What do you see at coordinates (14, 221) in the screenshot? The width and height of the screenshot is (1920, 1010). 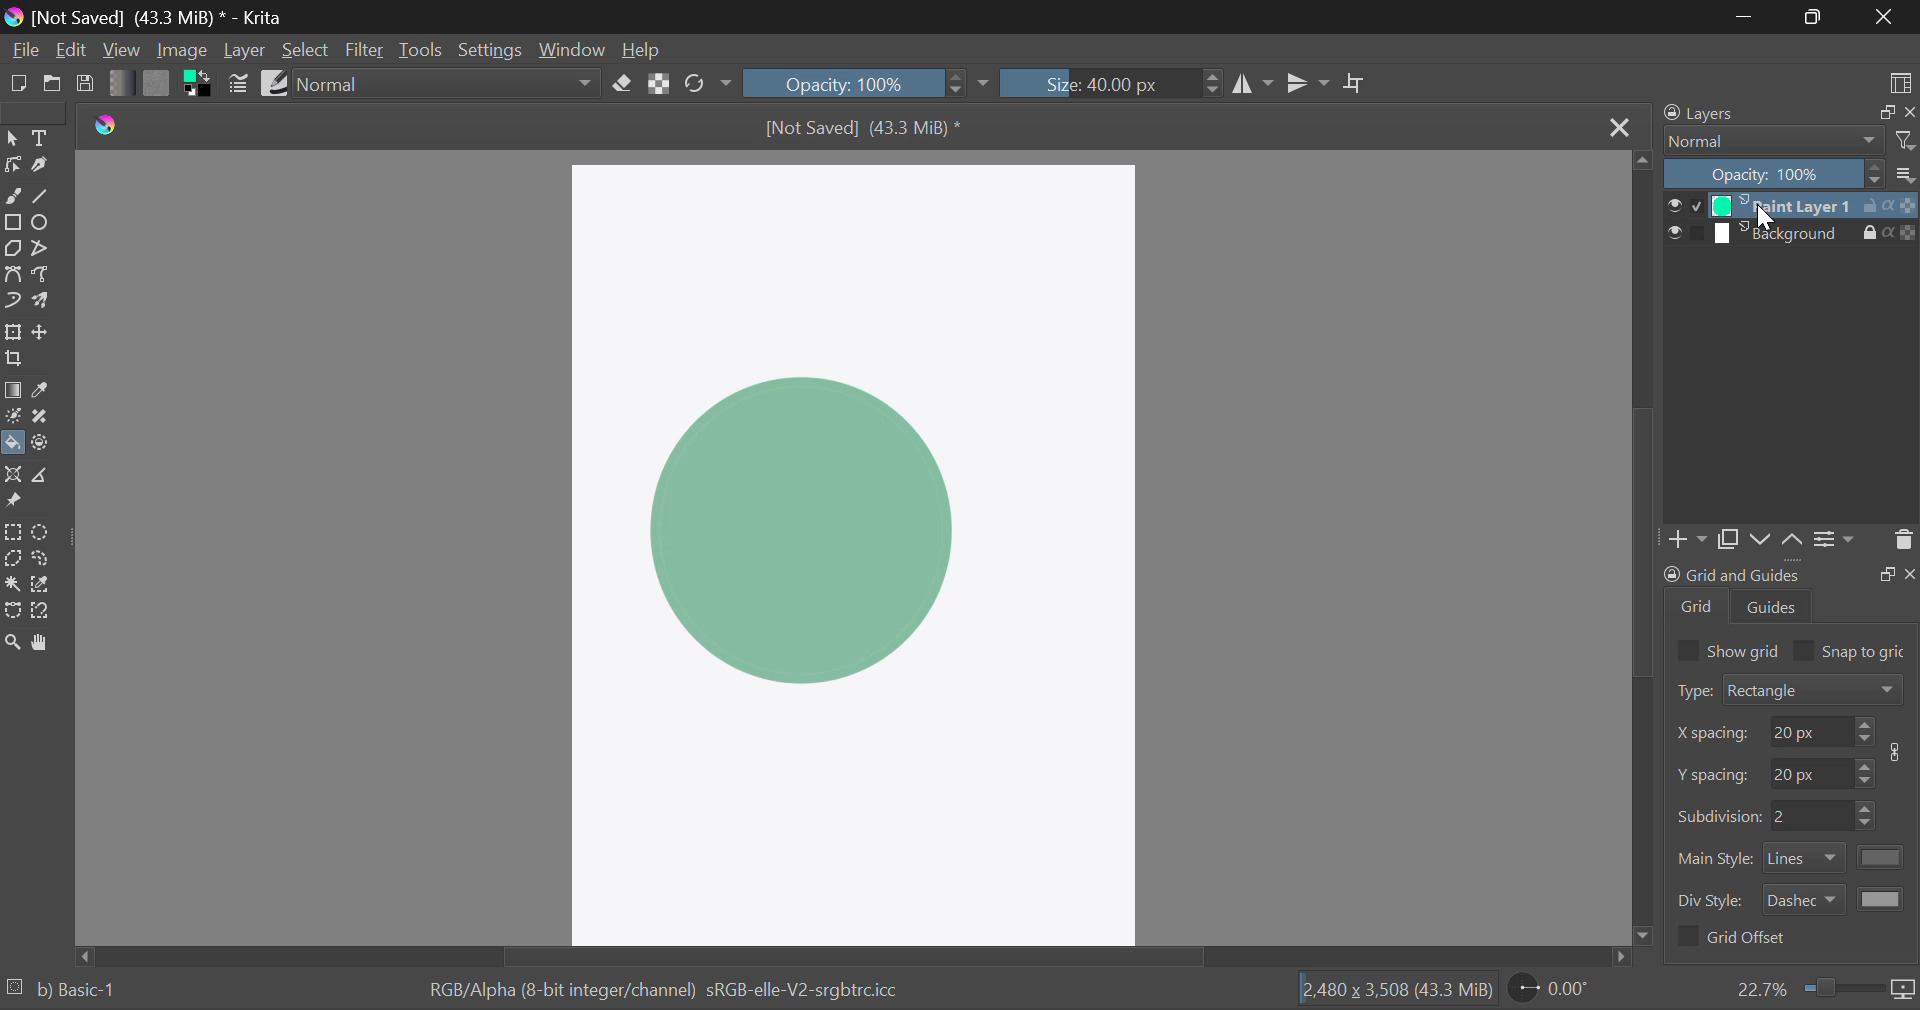 I see `Rectangle` at bounding box center [14, 221].